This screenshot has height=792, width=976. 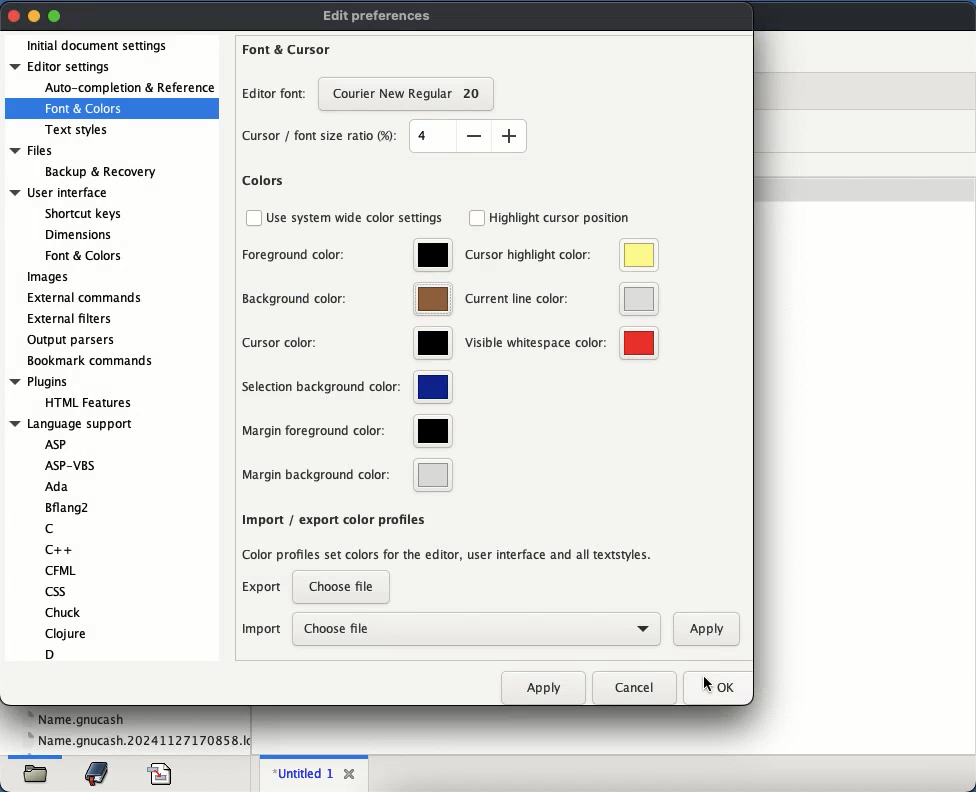 I want to click on editor settings, so click(x=62, y=68).